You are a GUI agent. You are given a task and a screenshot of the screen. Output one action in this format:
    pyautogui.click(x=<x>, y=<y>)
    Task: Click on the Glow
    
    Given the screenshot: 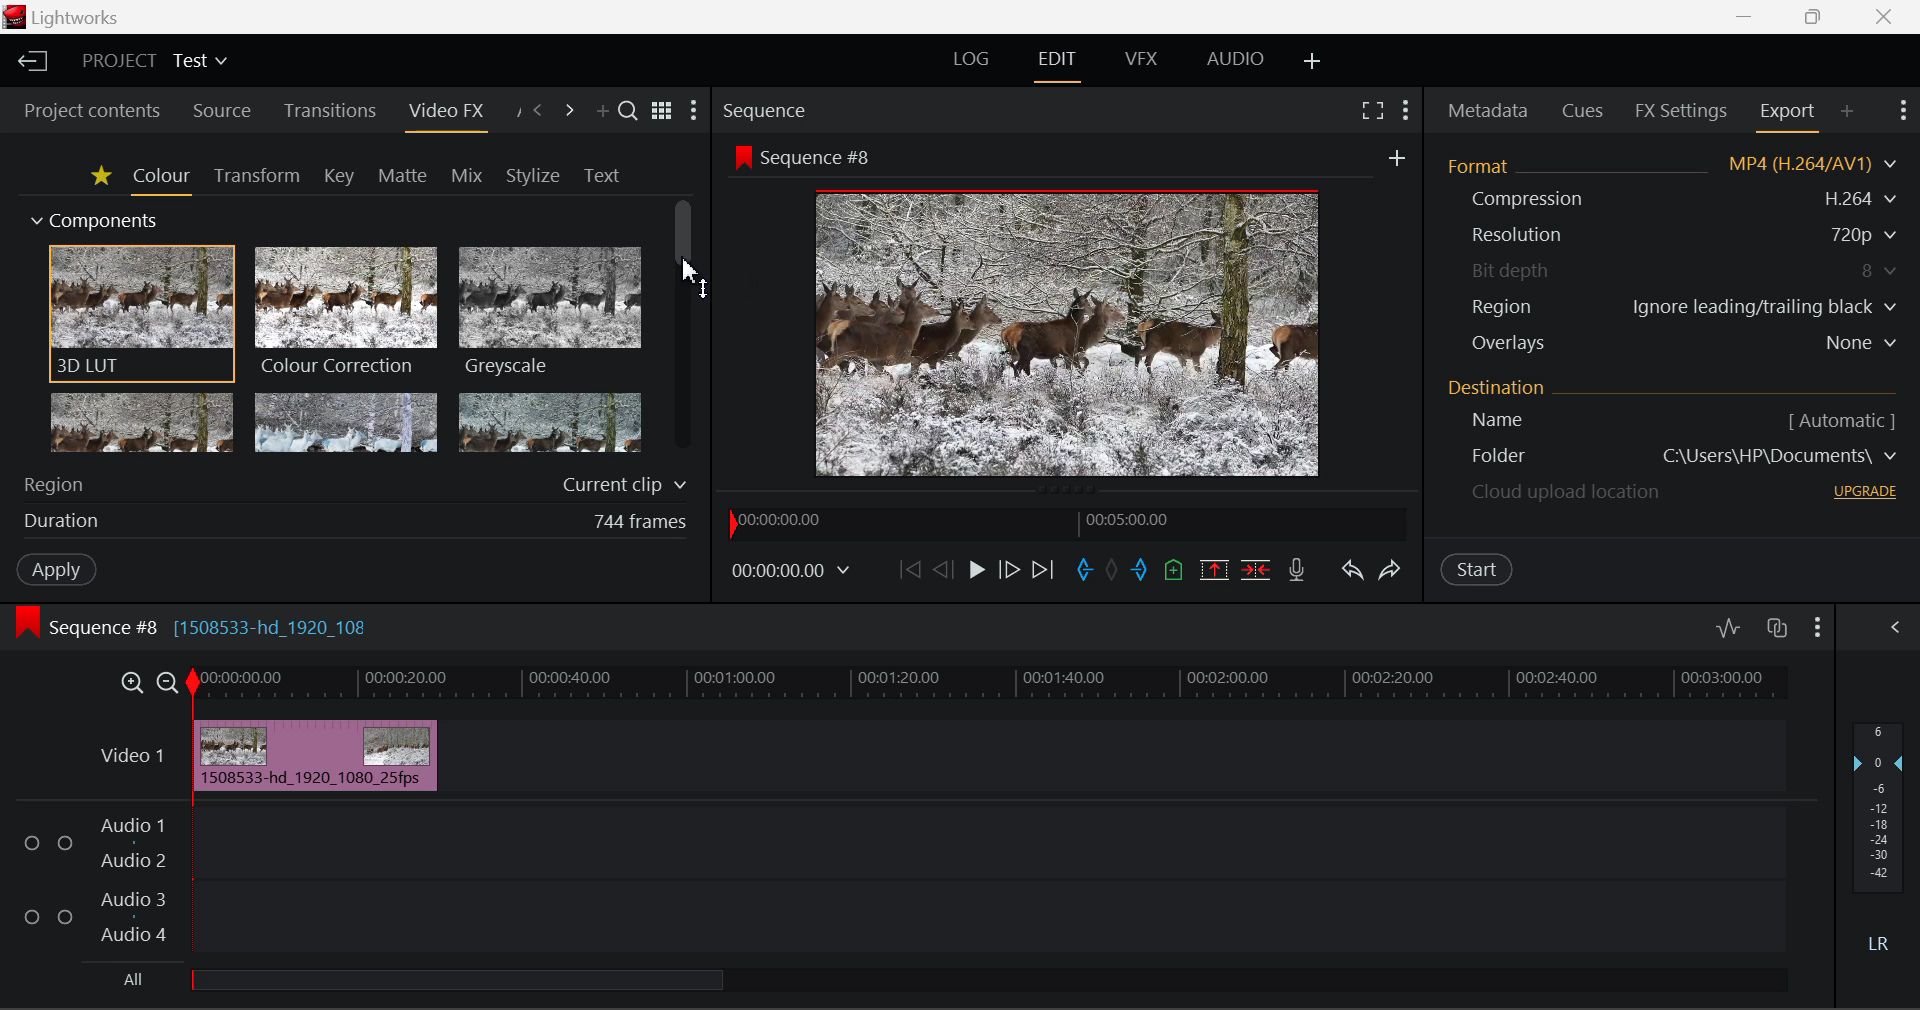 What is the action you would take?
    pyautogui.click(x=140, y=424)
    